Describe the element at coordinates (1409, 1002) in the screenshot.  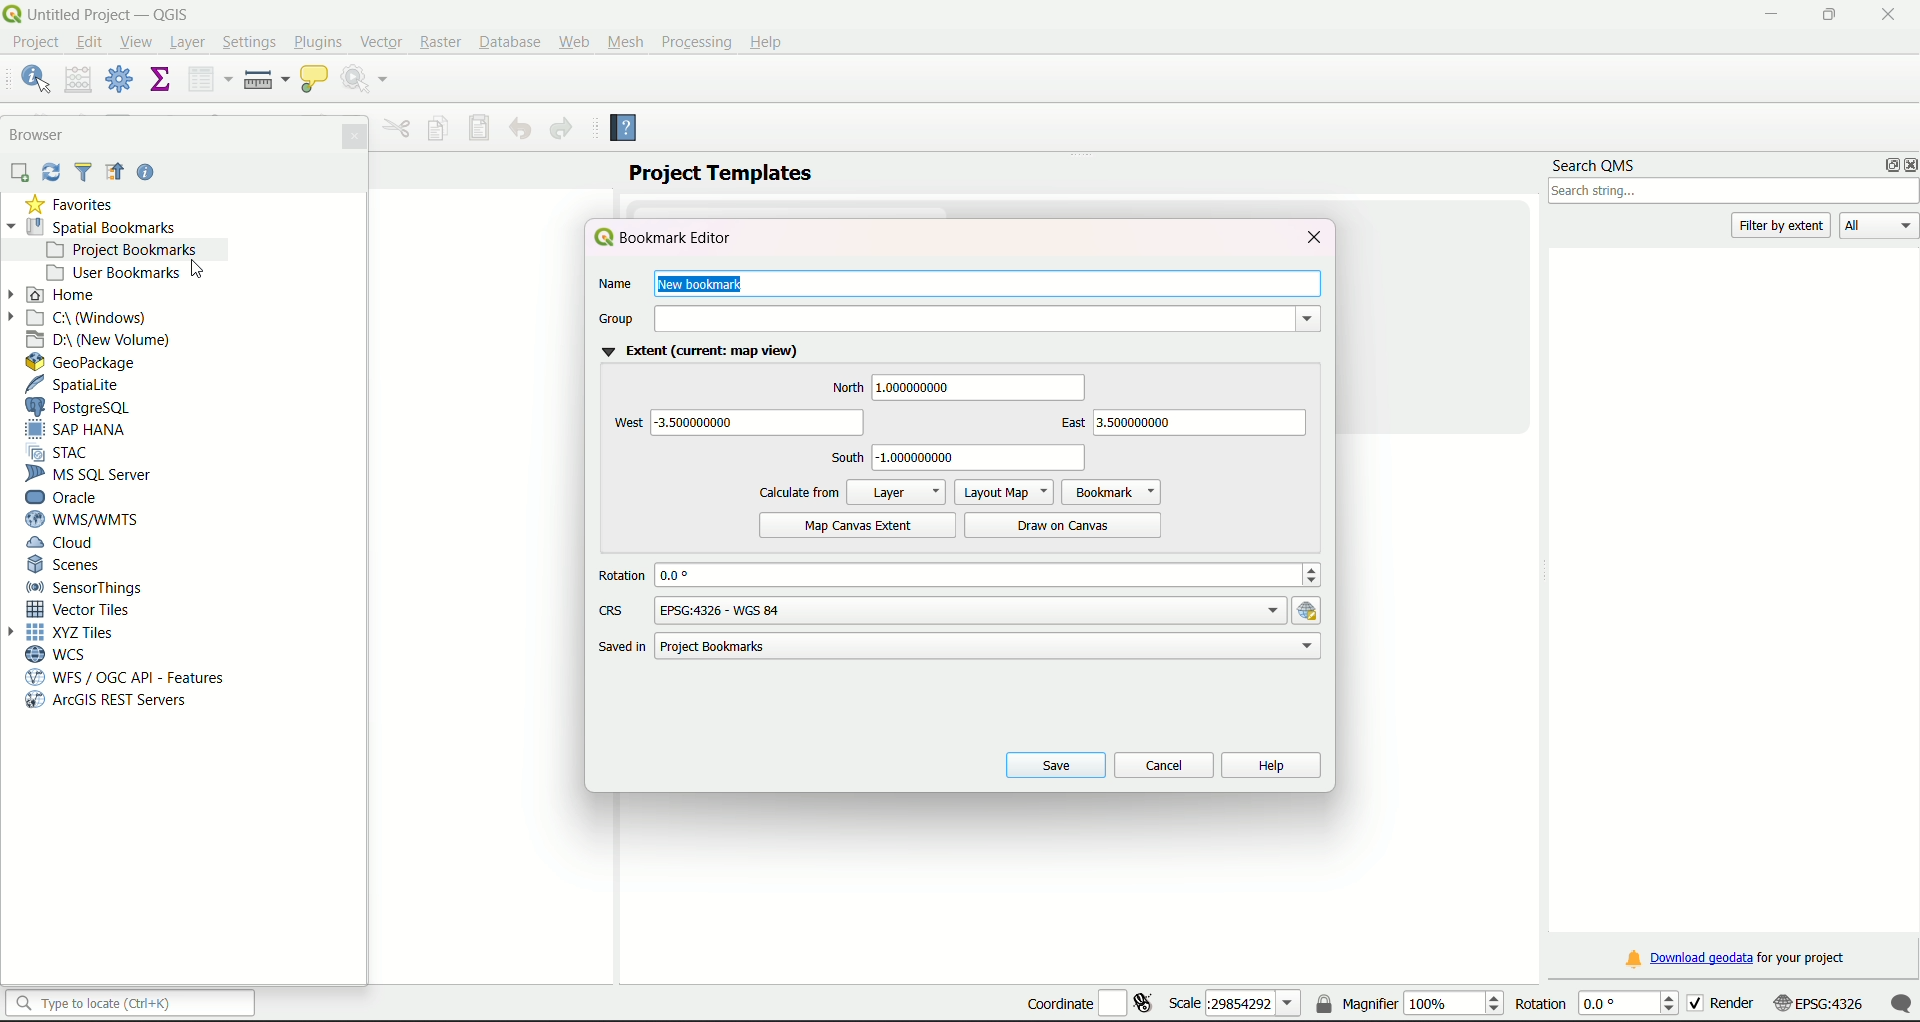
I see `magnifier` at that location.